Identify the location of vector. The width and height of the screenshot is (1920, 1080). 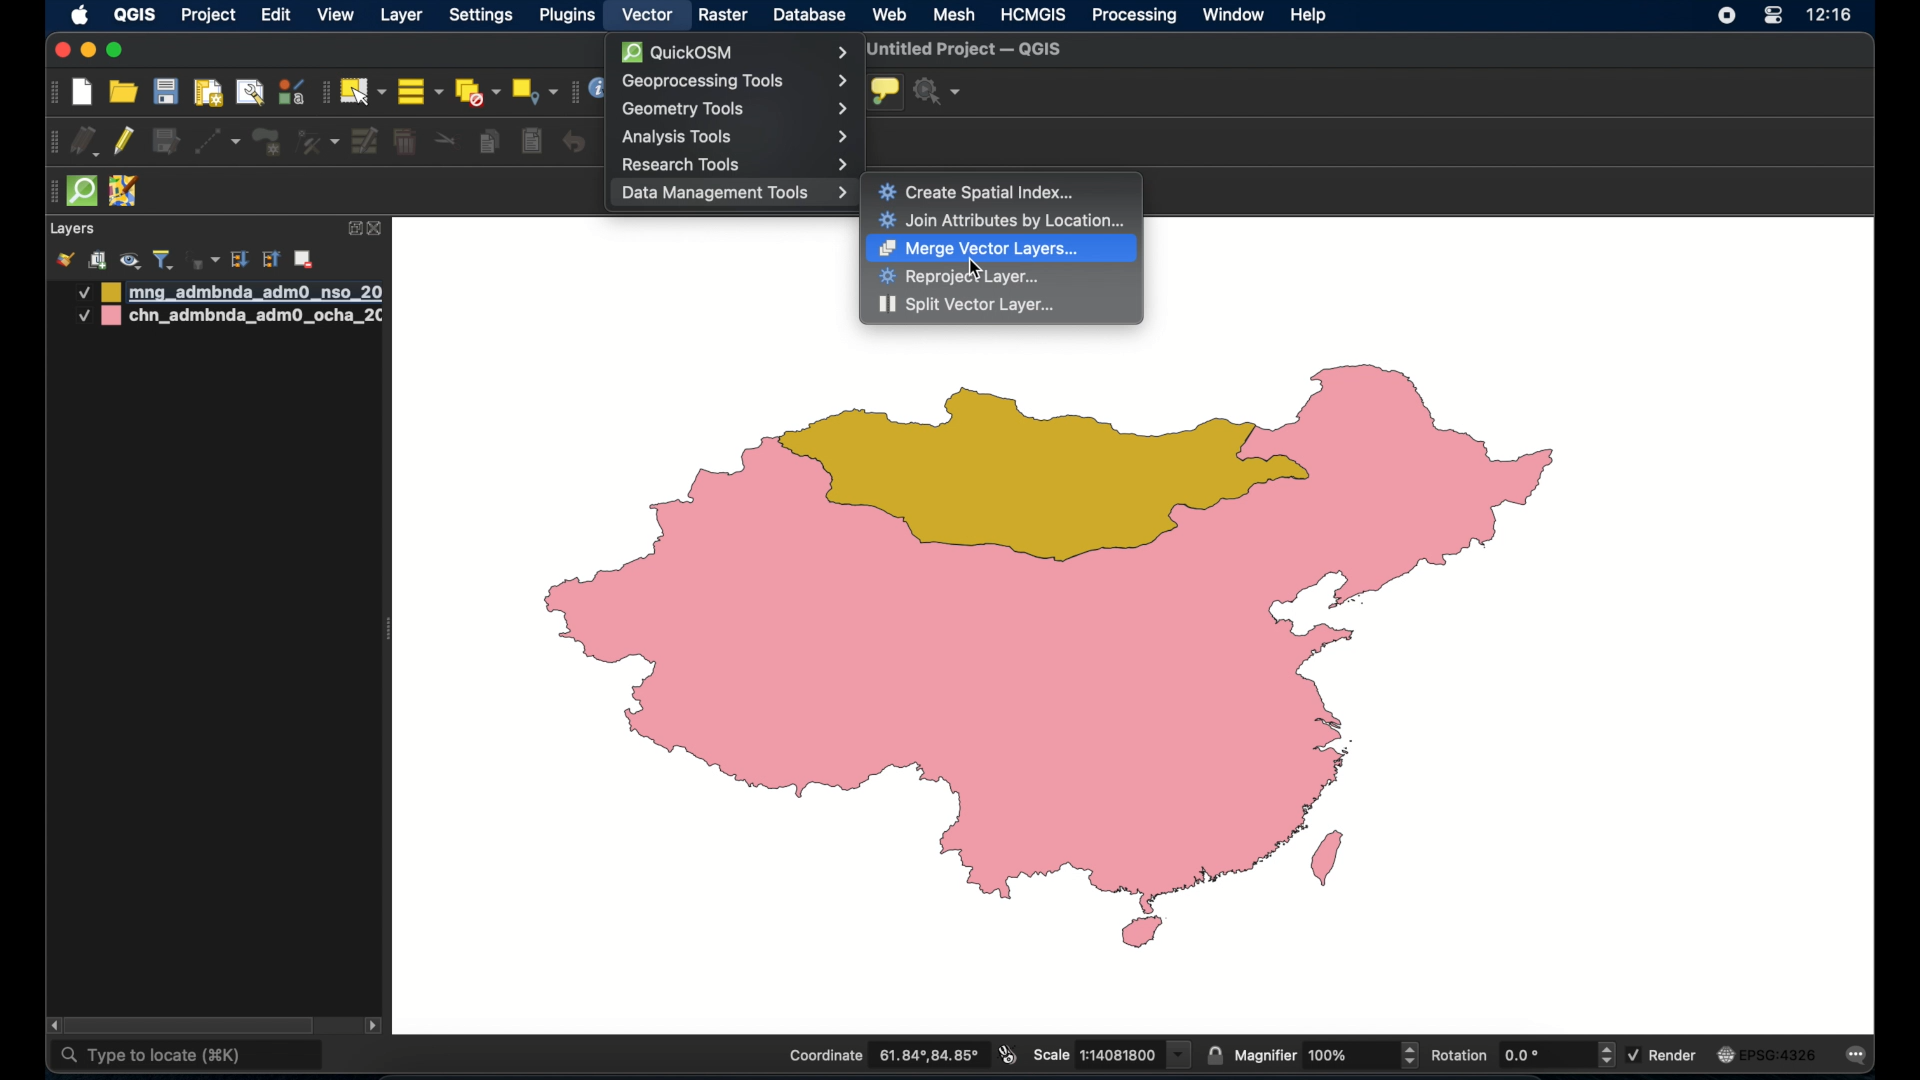
(648, 15).